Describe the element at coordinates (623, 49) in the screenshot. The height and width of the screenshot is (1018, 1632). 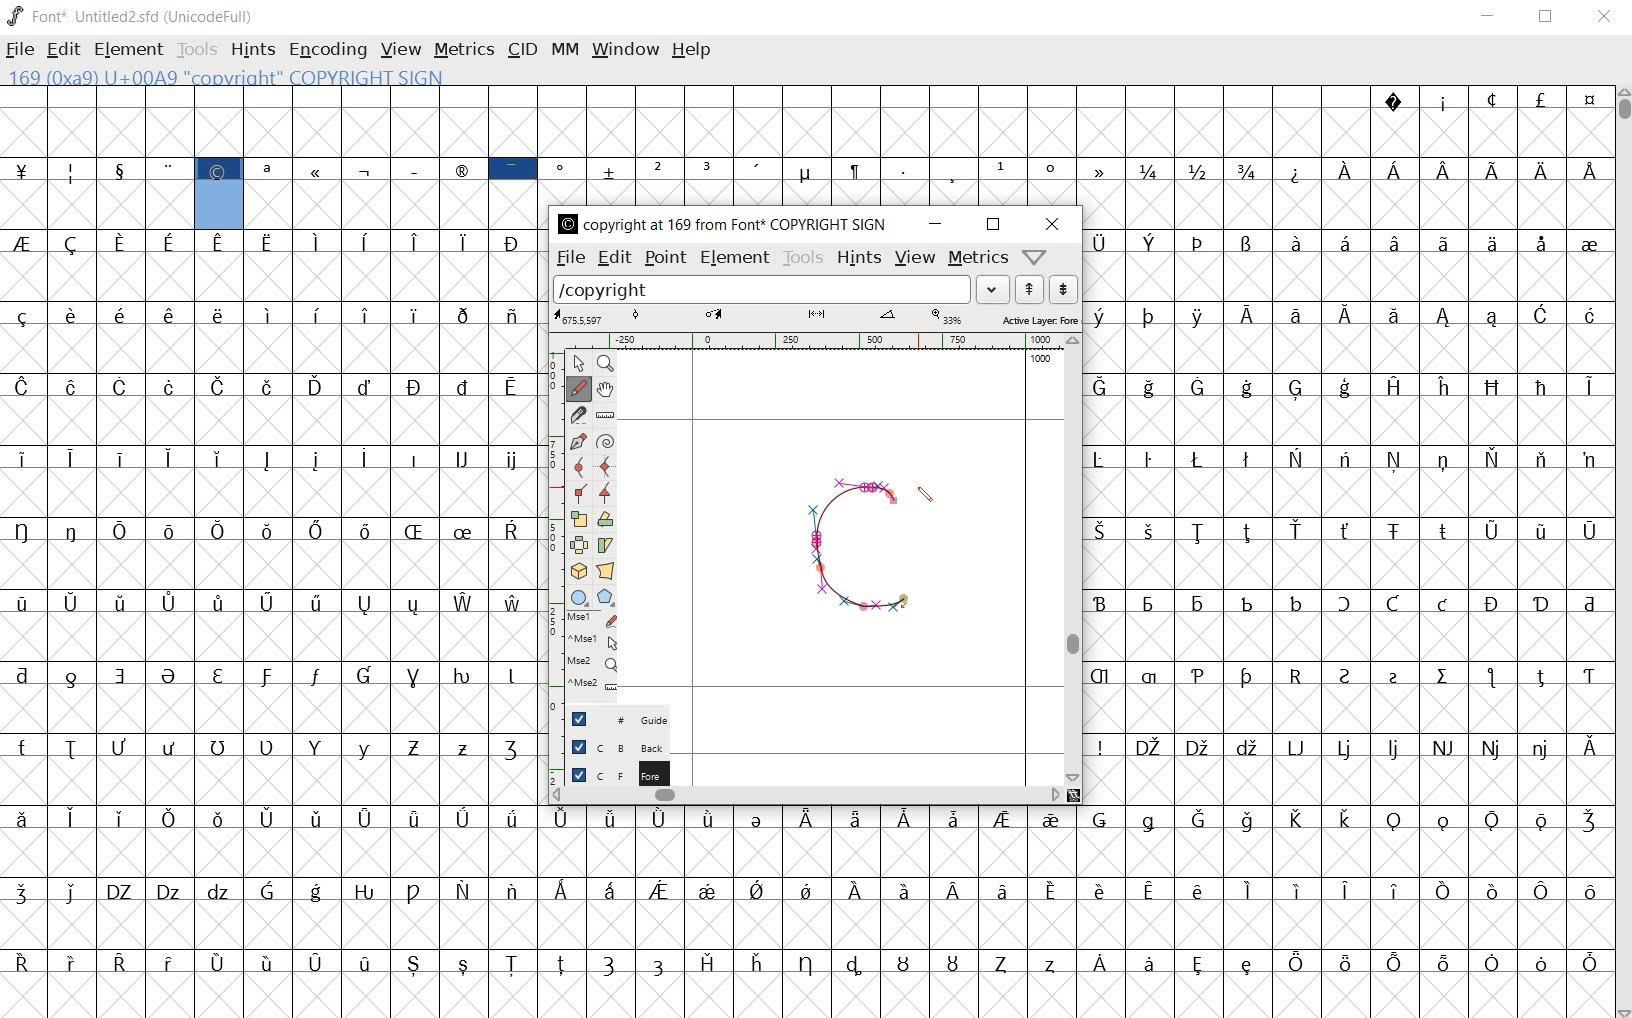
I see `window` at that location.